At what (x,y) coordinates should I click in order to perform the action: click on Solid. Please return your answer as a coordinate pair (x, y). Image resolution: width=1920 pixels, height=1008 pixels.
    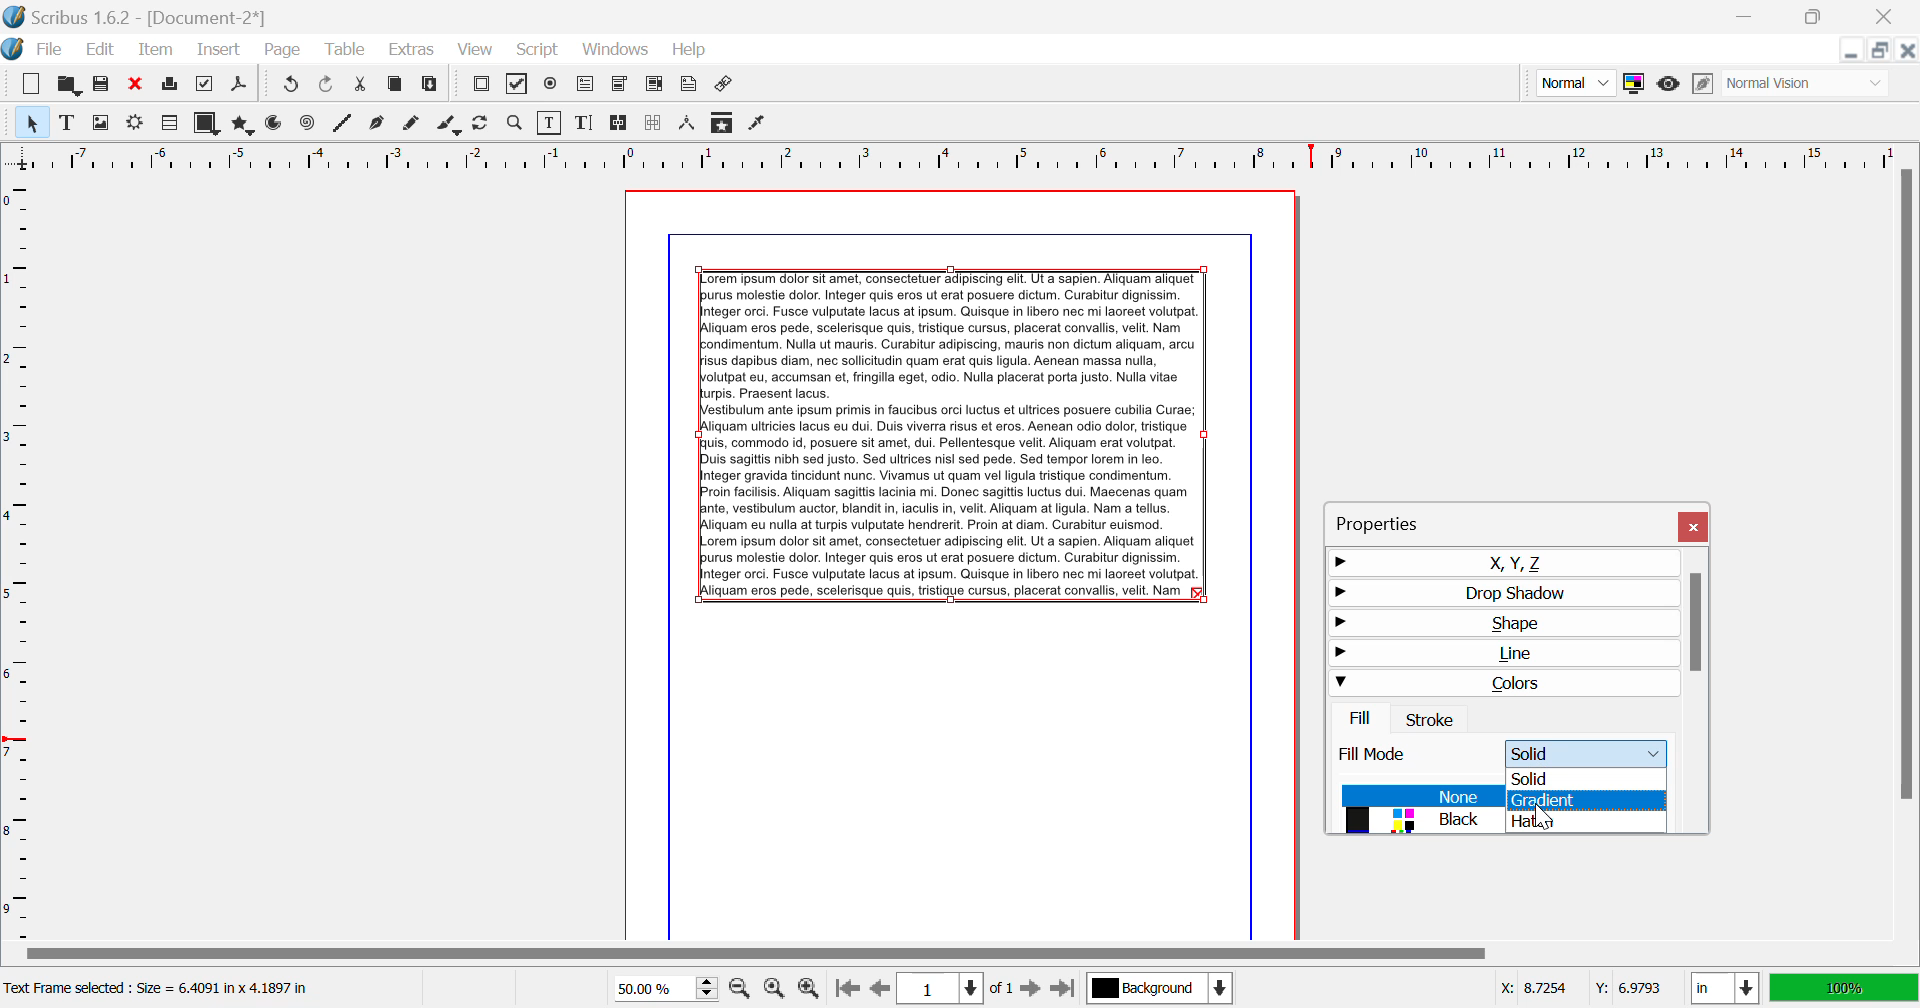
    Looking at the image, I should click on (1588, 777).